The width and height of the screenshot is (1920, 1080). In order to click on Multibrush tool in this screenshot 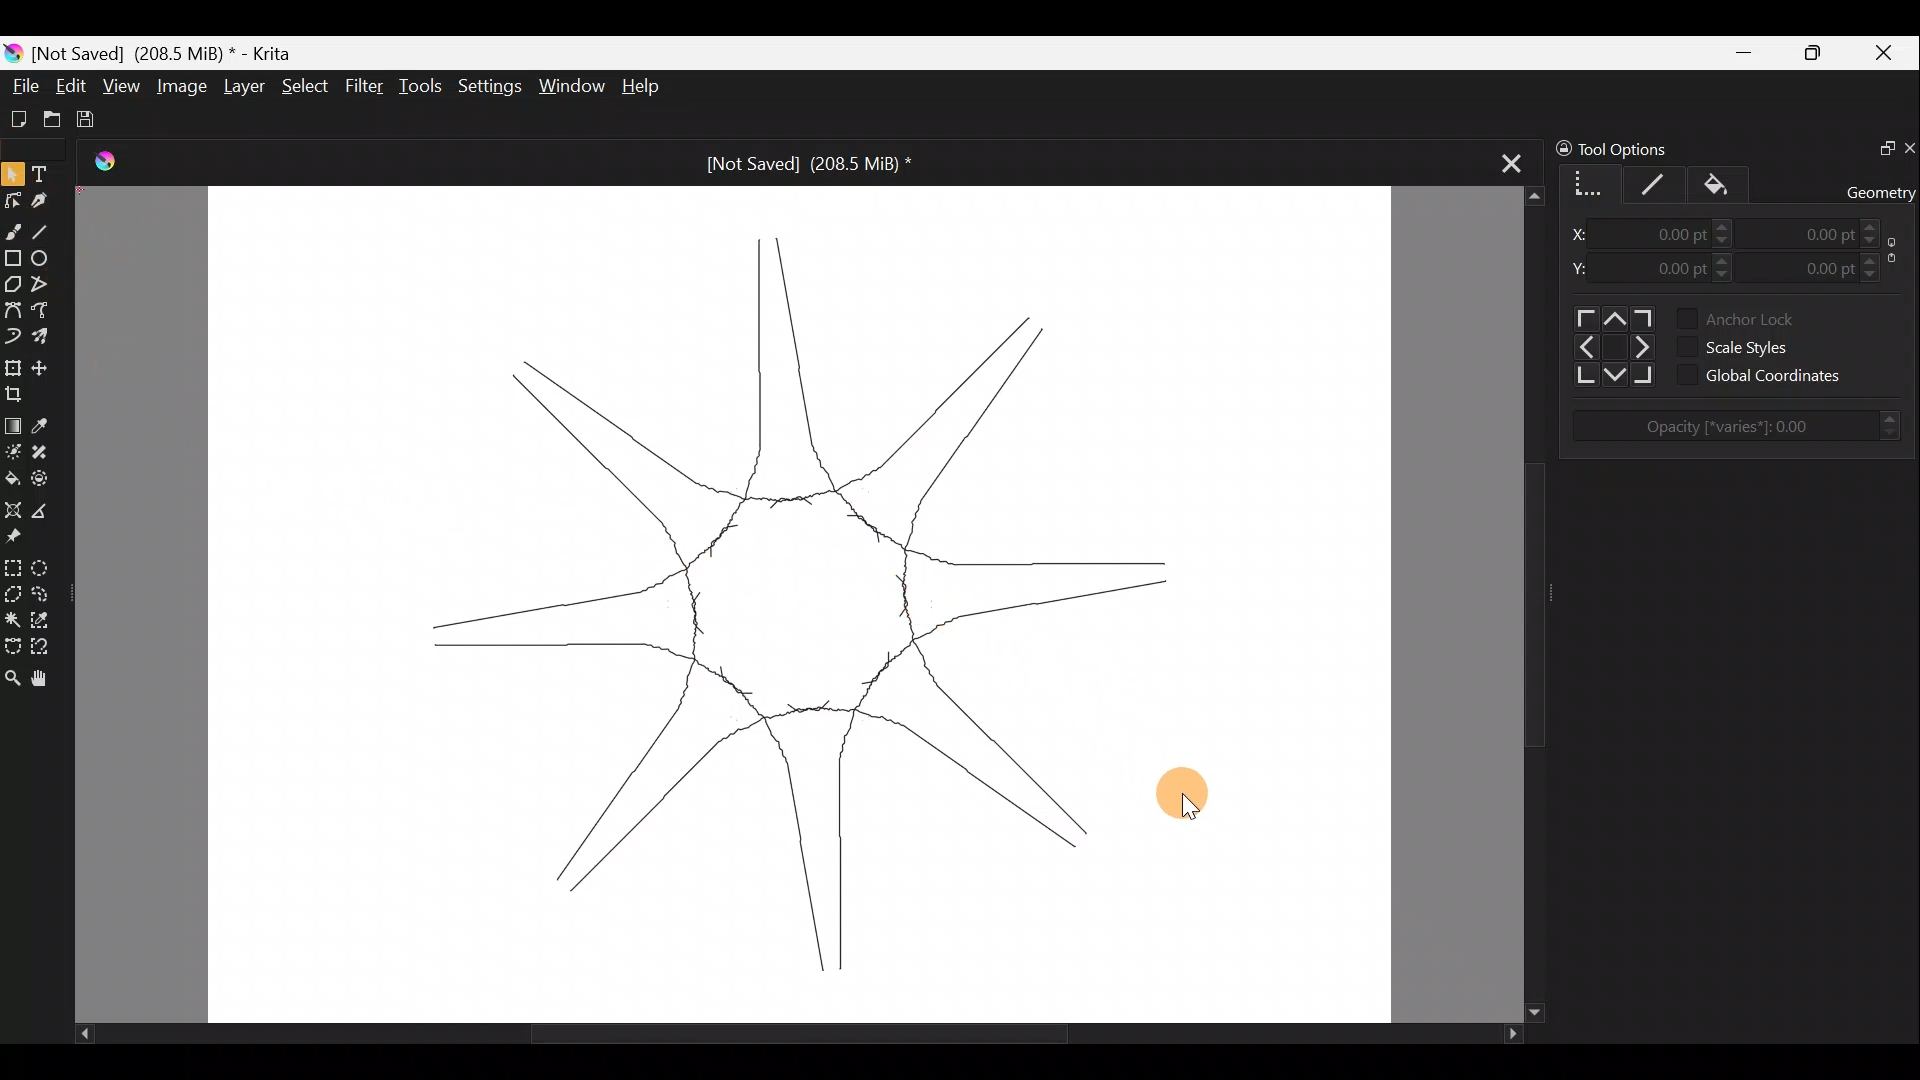, I will do `click(42, 342)`.